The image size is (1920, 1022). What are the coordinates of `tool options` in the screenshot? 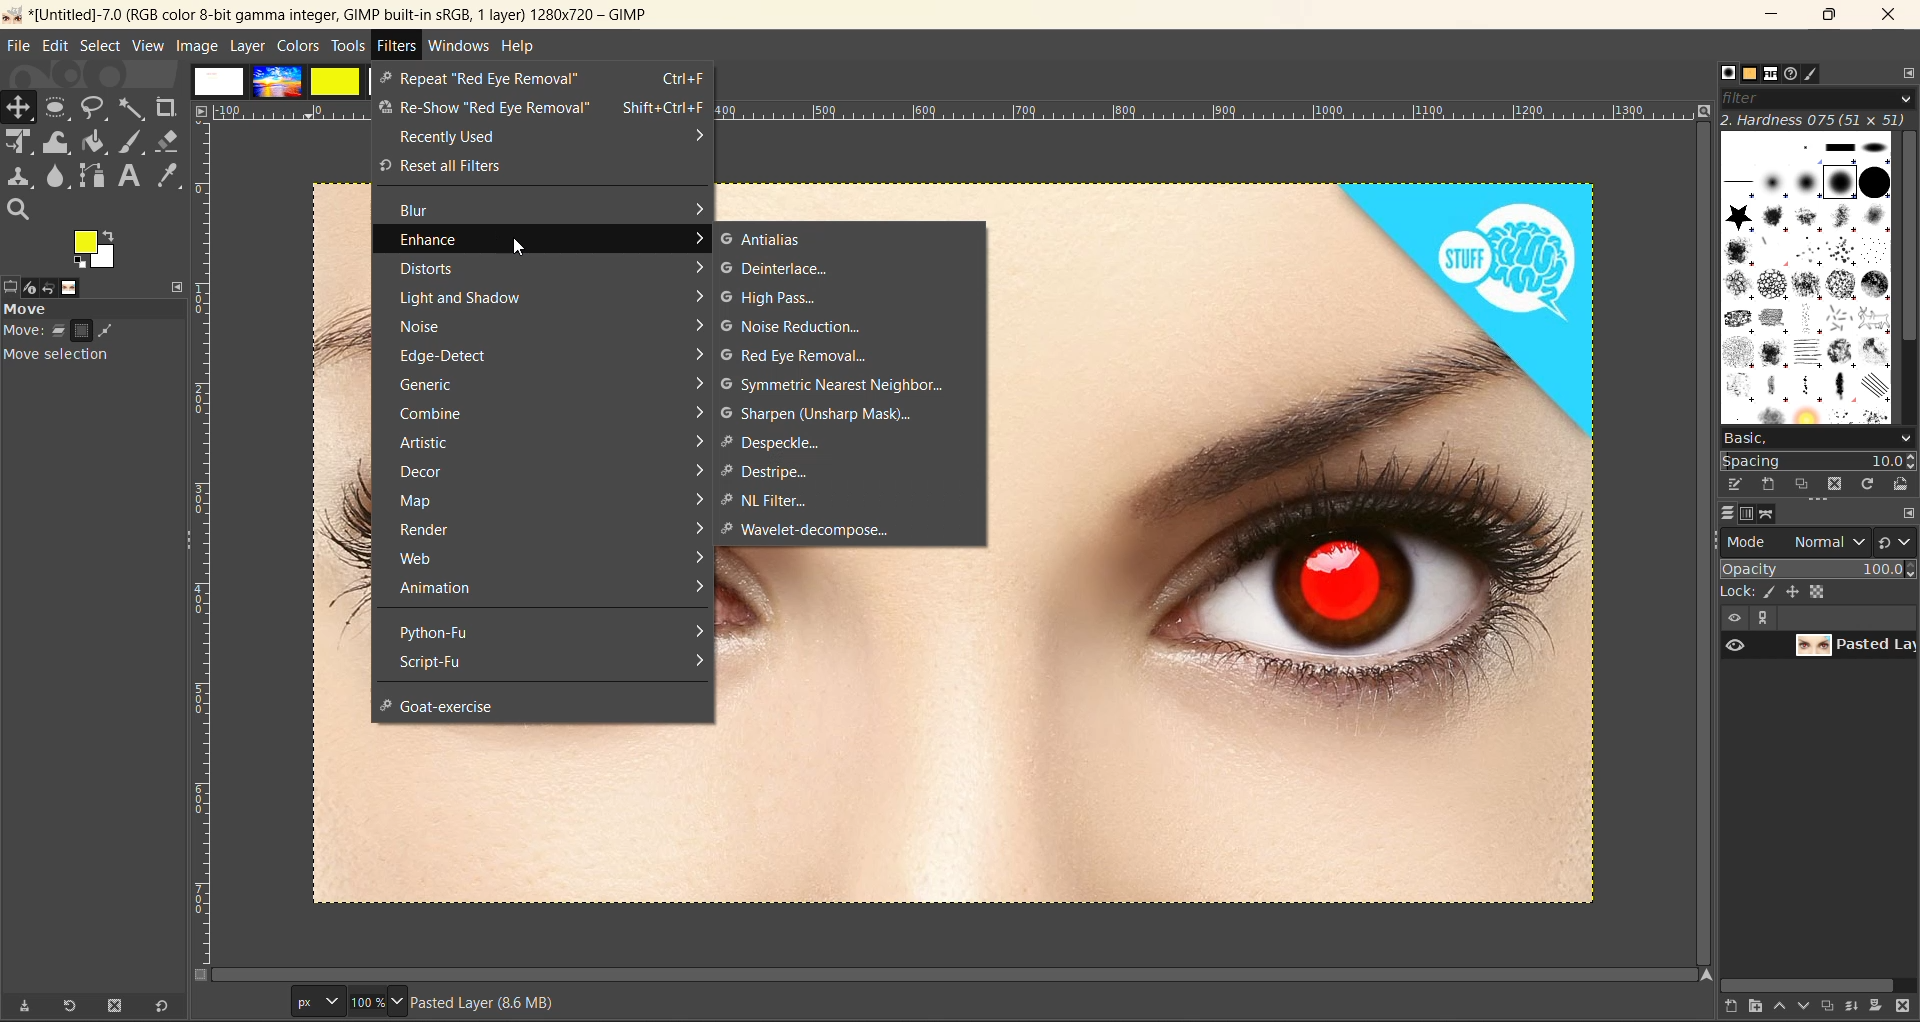 It's located at (12, 285).